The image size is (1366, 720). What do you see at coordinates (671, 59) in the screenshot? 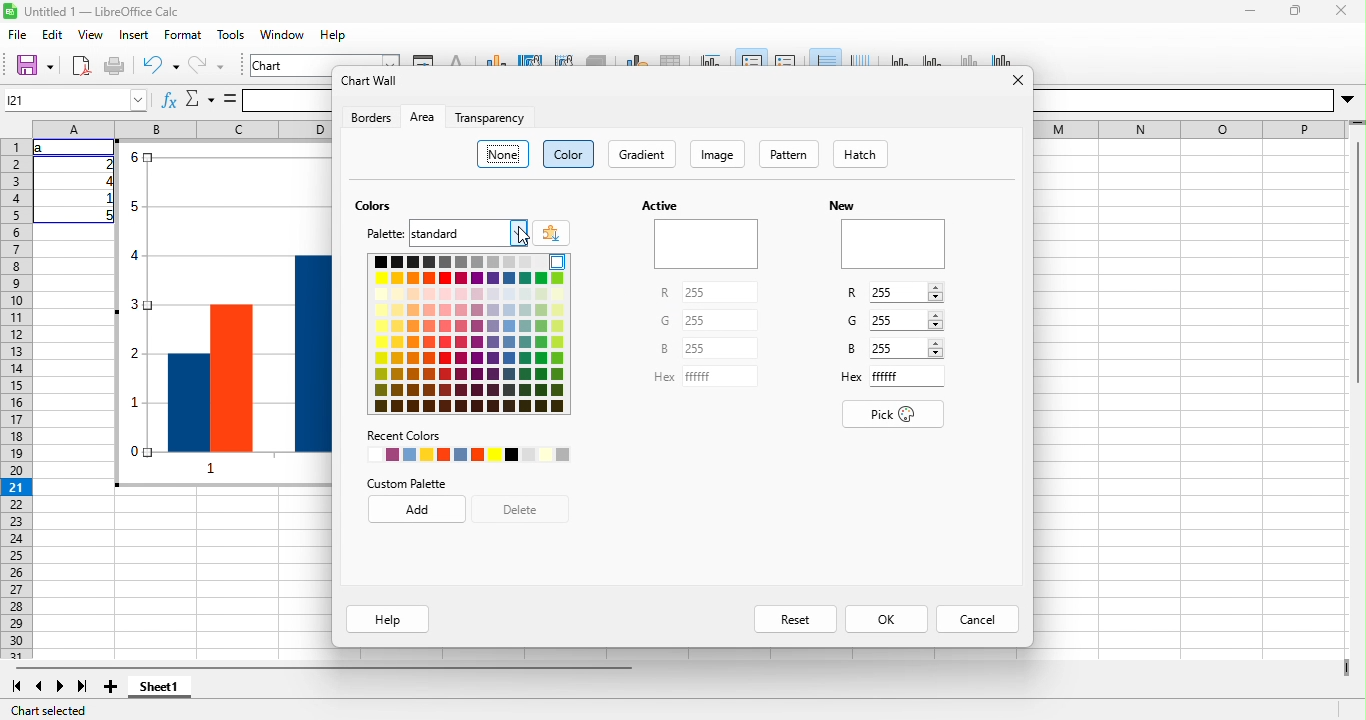
I see `data table` at bounding box center [671, 59].